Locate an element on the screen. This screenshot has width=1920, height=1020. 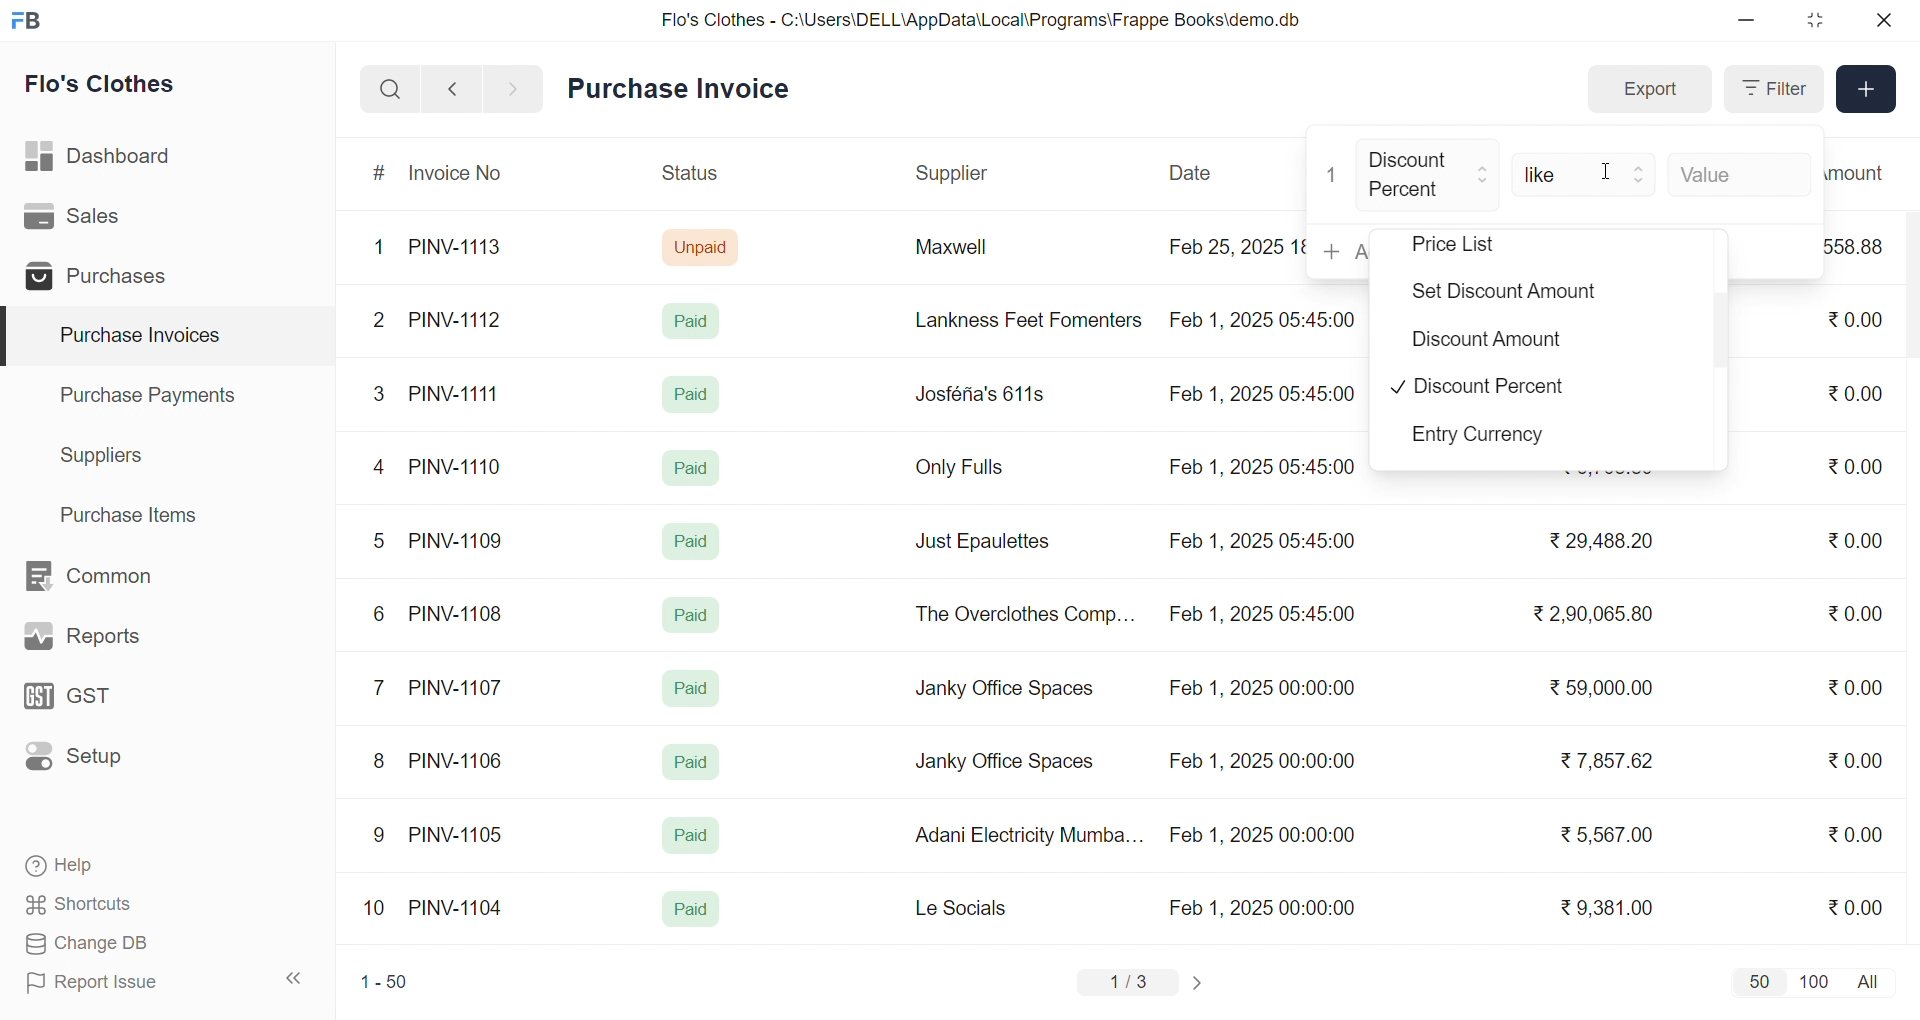
vertical scroll bar is located at coordinates (1722, 334).